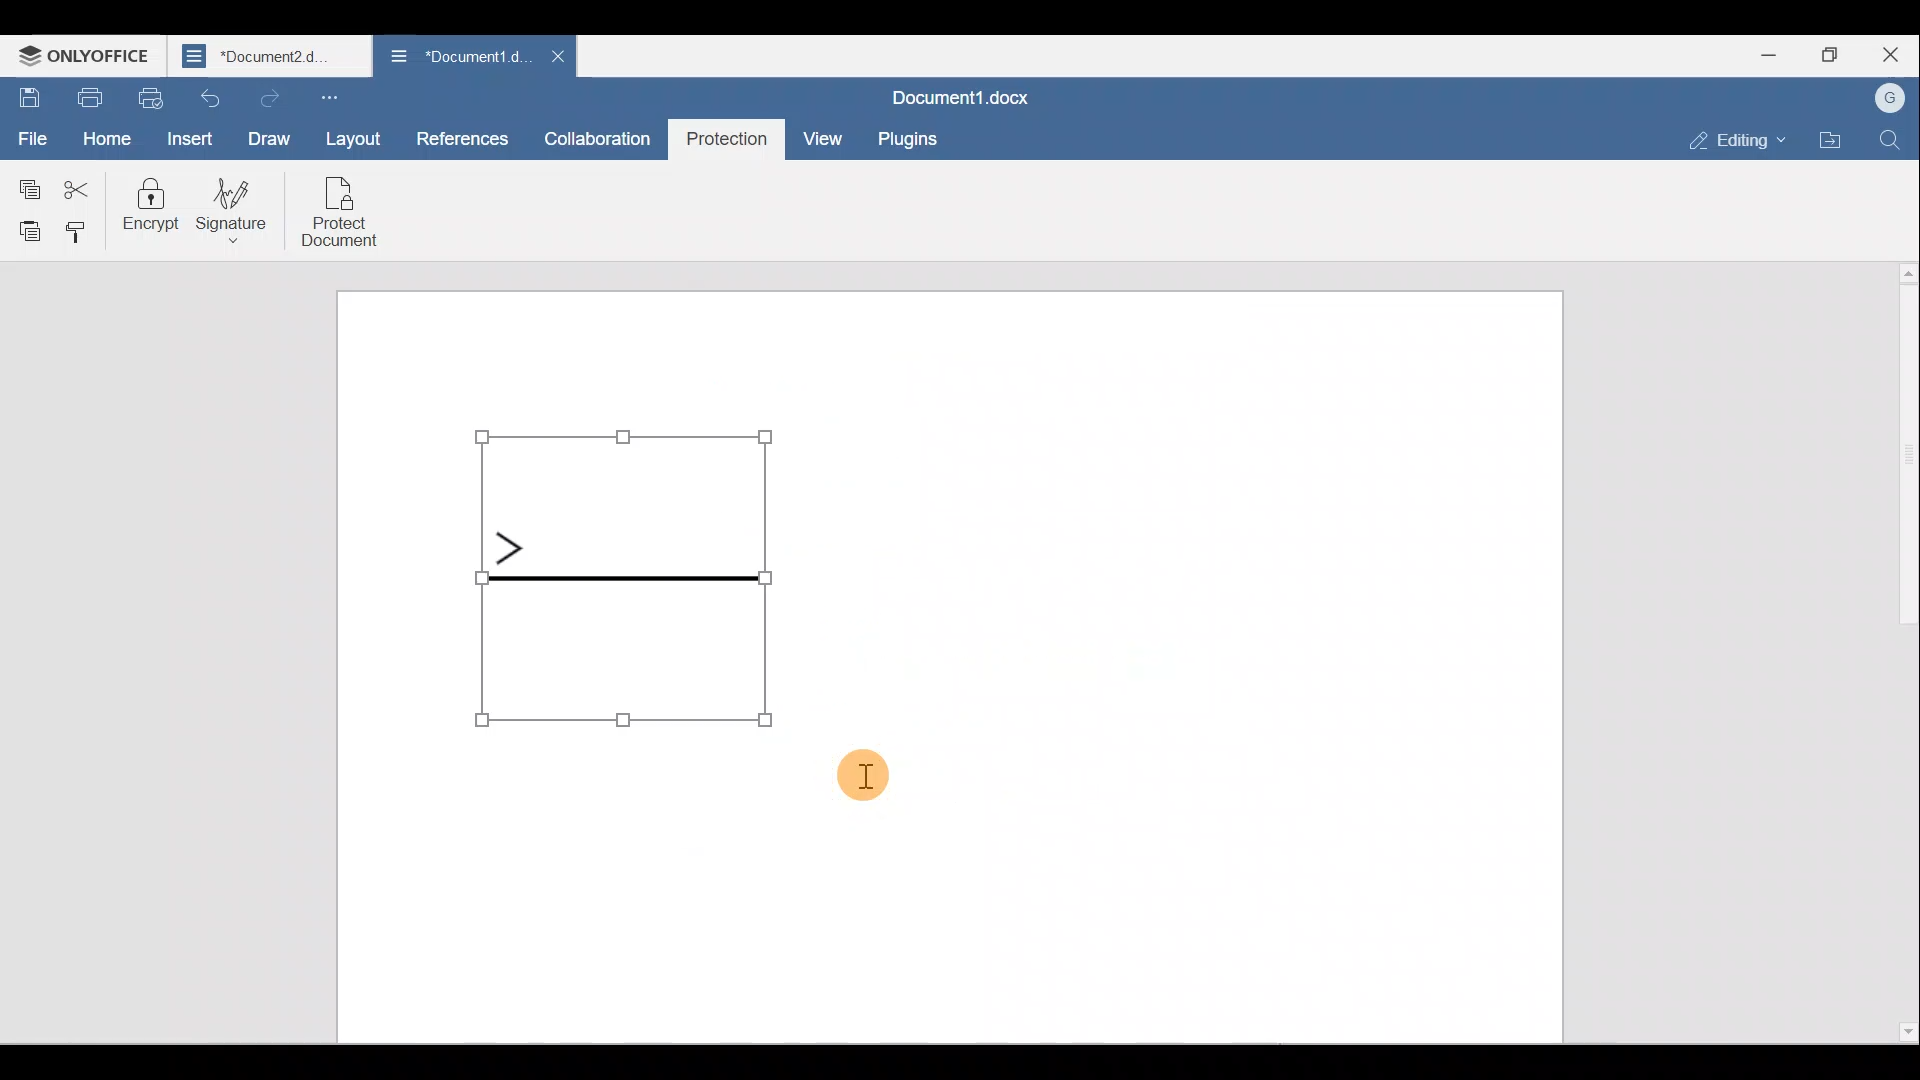 The height and width of the screenshot is (1080, 1920). Describe the element at coordinates (1741, 140) in the screenshot. I see `Editing mode` at that location.